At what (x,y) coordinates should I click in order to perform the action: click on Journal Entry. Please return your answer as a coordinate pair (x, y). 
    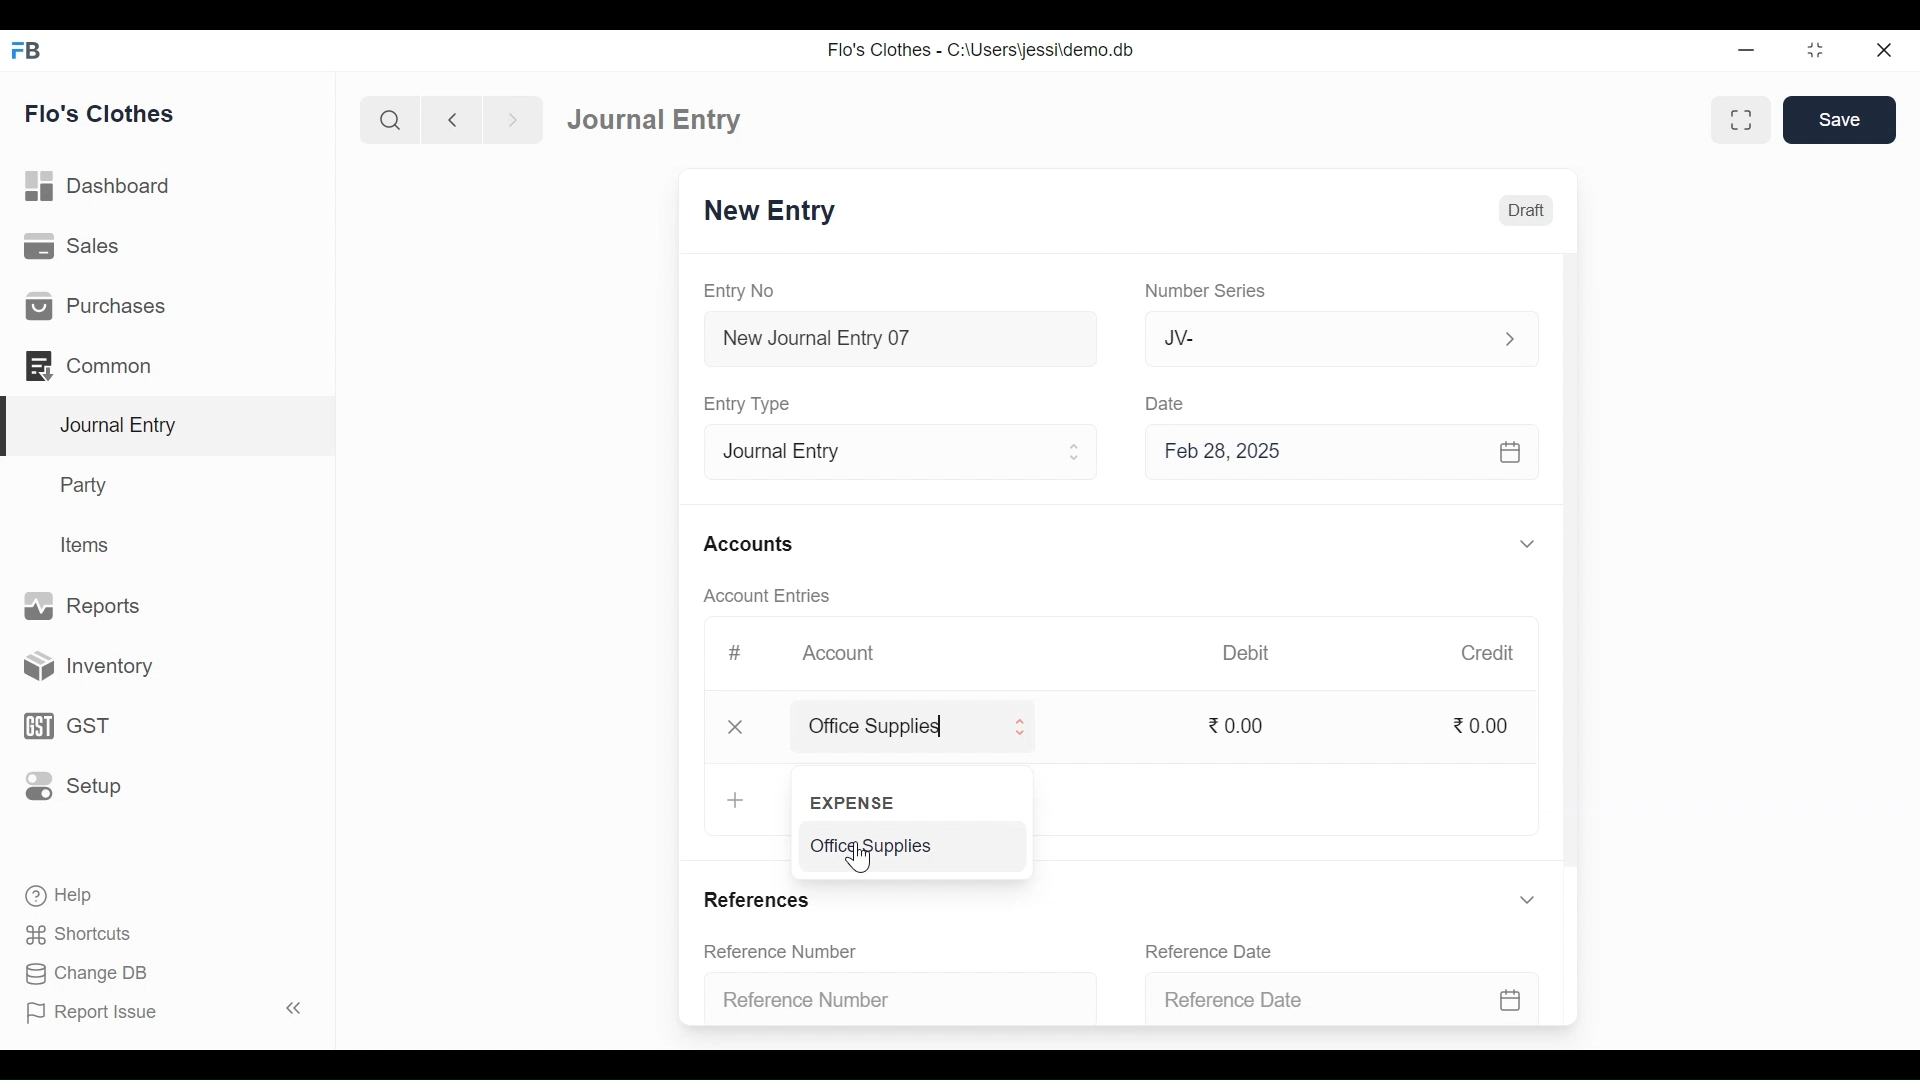
    Looking at the image, I should click on (662, 119).